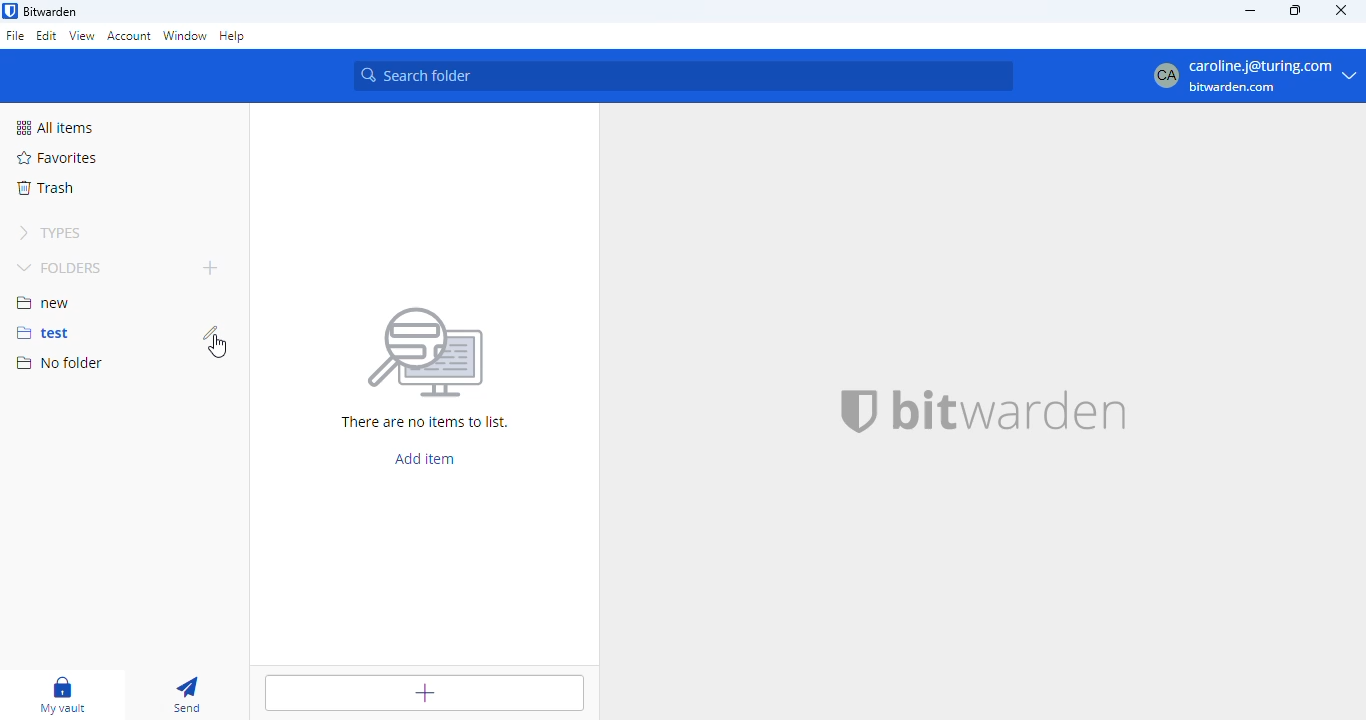 The height and width of the screenshot is (720, 1366). Describe the element at coordinates (233, 37) in the screenshot. I see `help` at that location.